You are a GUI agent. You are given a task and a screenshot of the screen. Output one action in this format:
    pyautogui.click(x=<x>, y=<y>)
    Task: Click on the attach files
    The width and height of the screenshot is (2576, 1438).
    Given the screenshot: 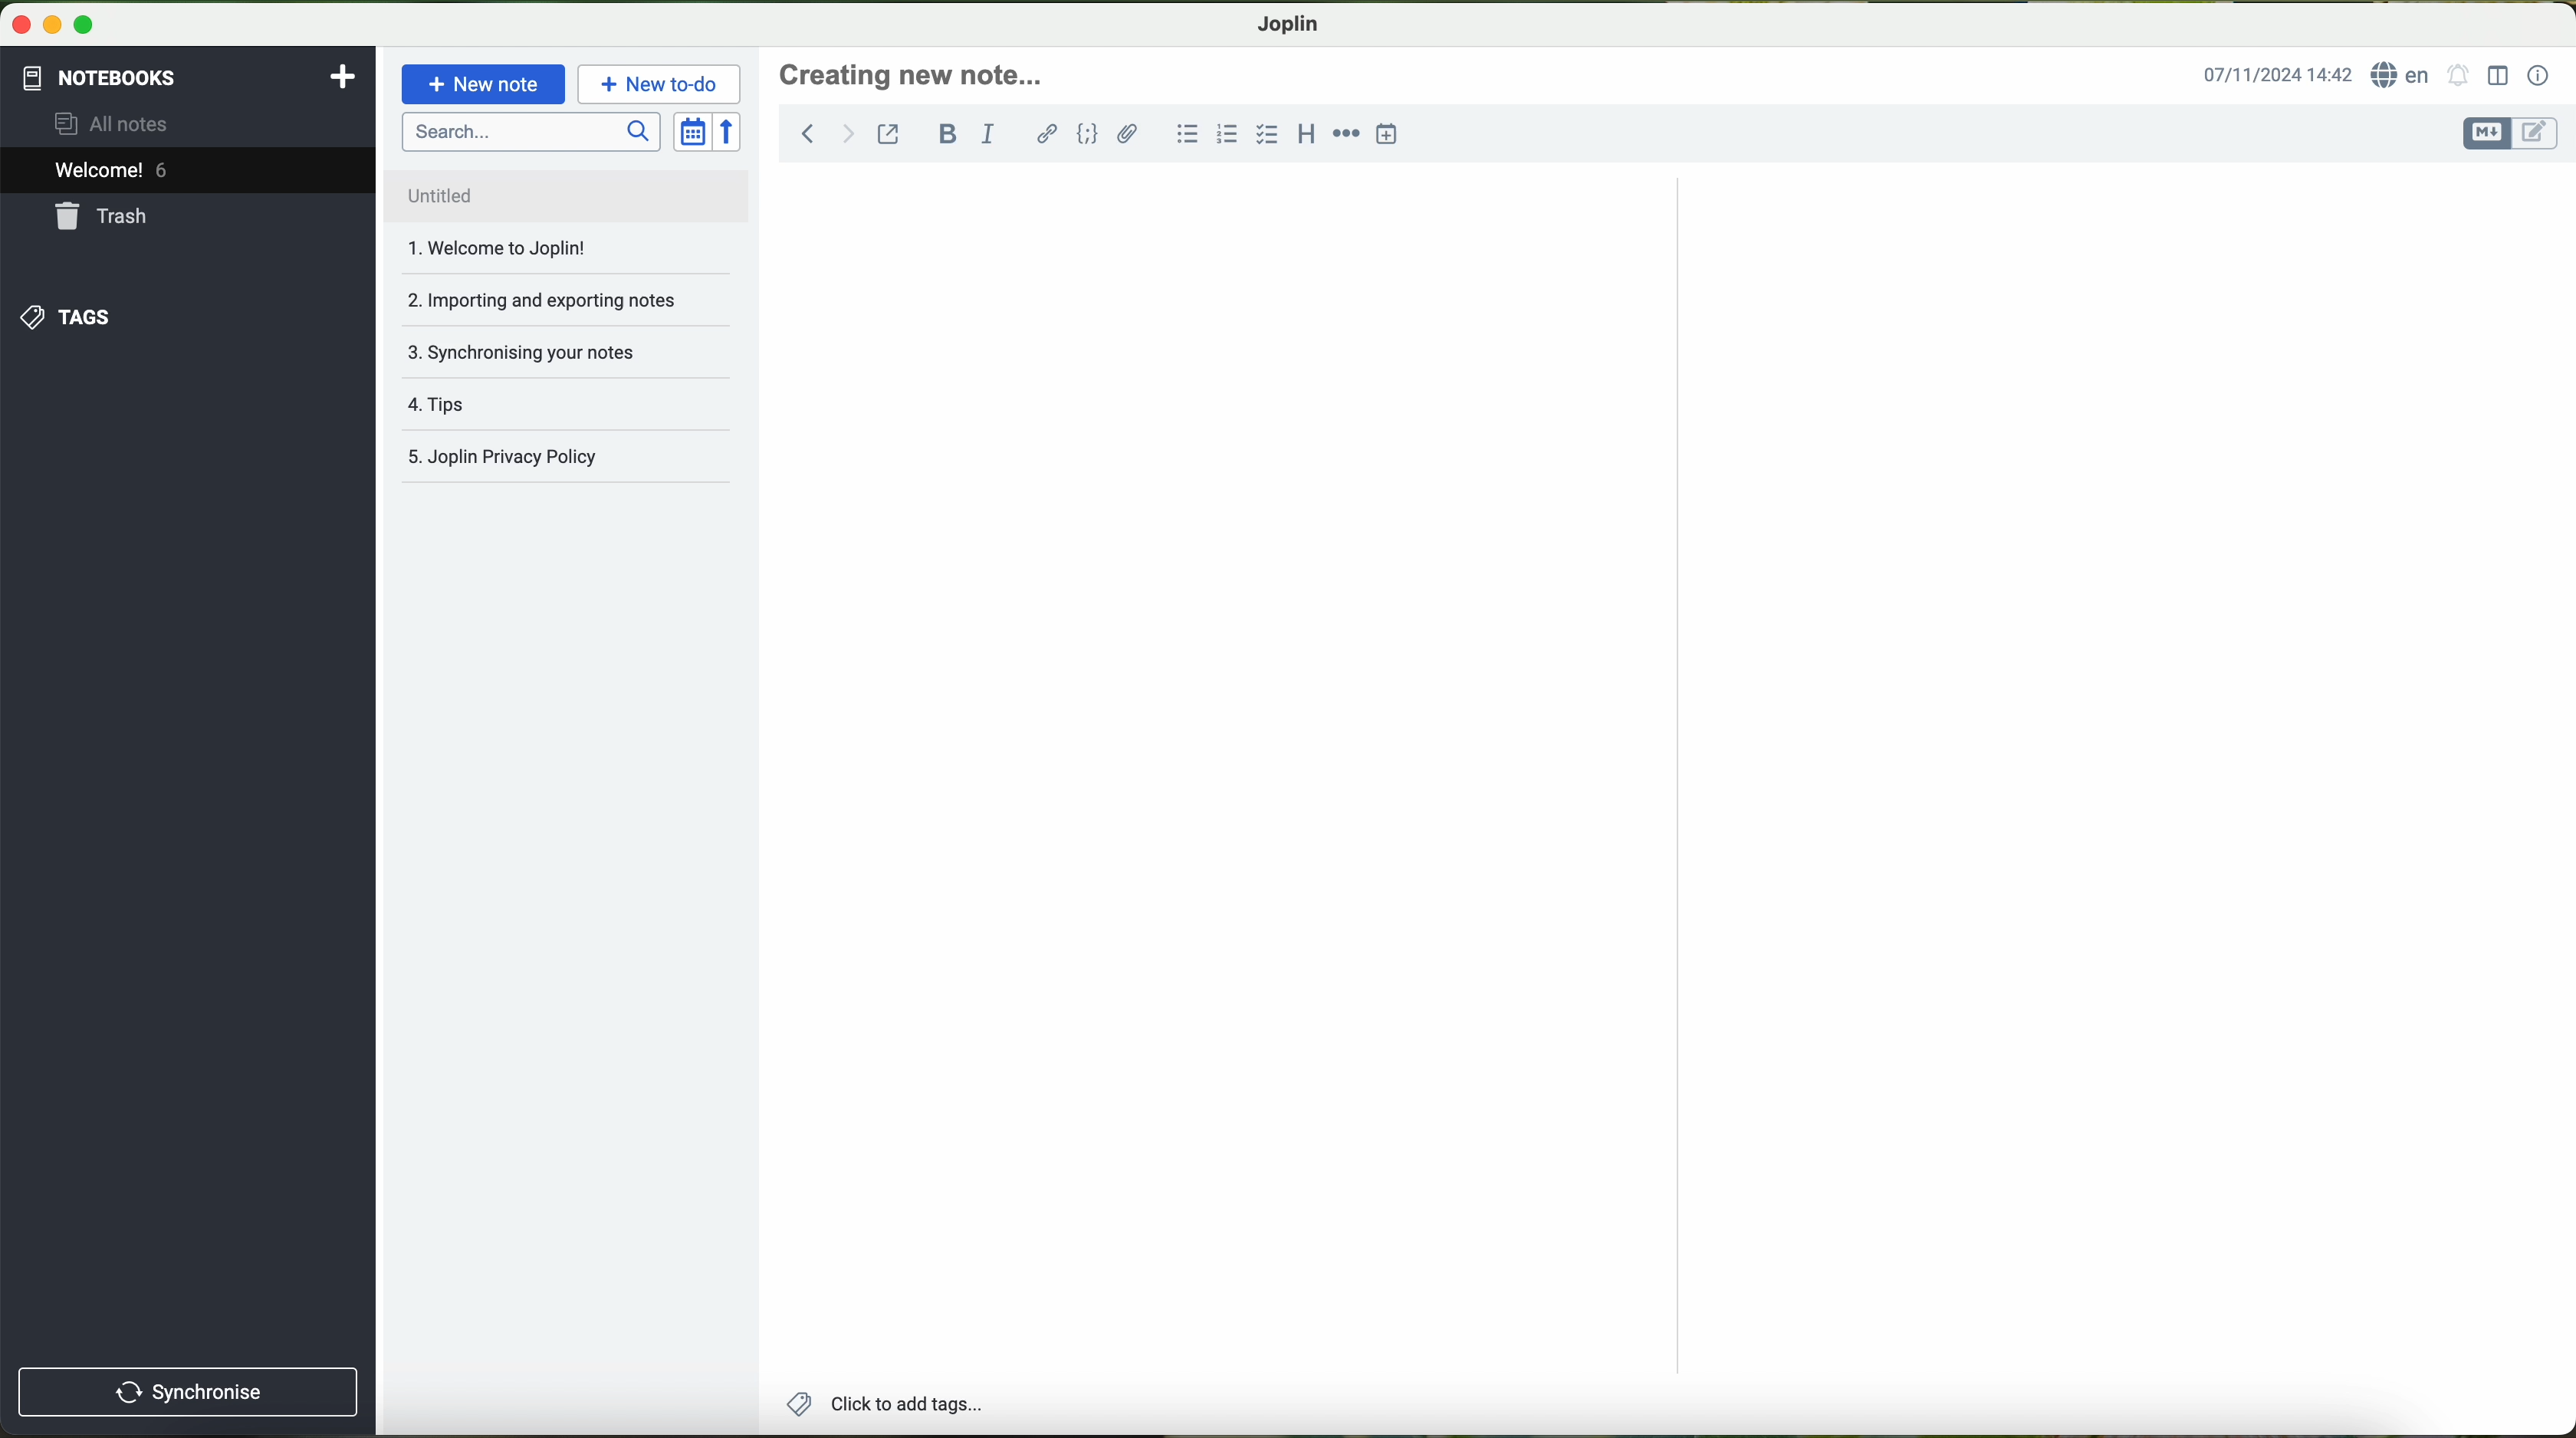 What is the action you would take?
    pyautogui.click(x=1130, y=138)
    